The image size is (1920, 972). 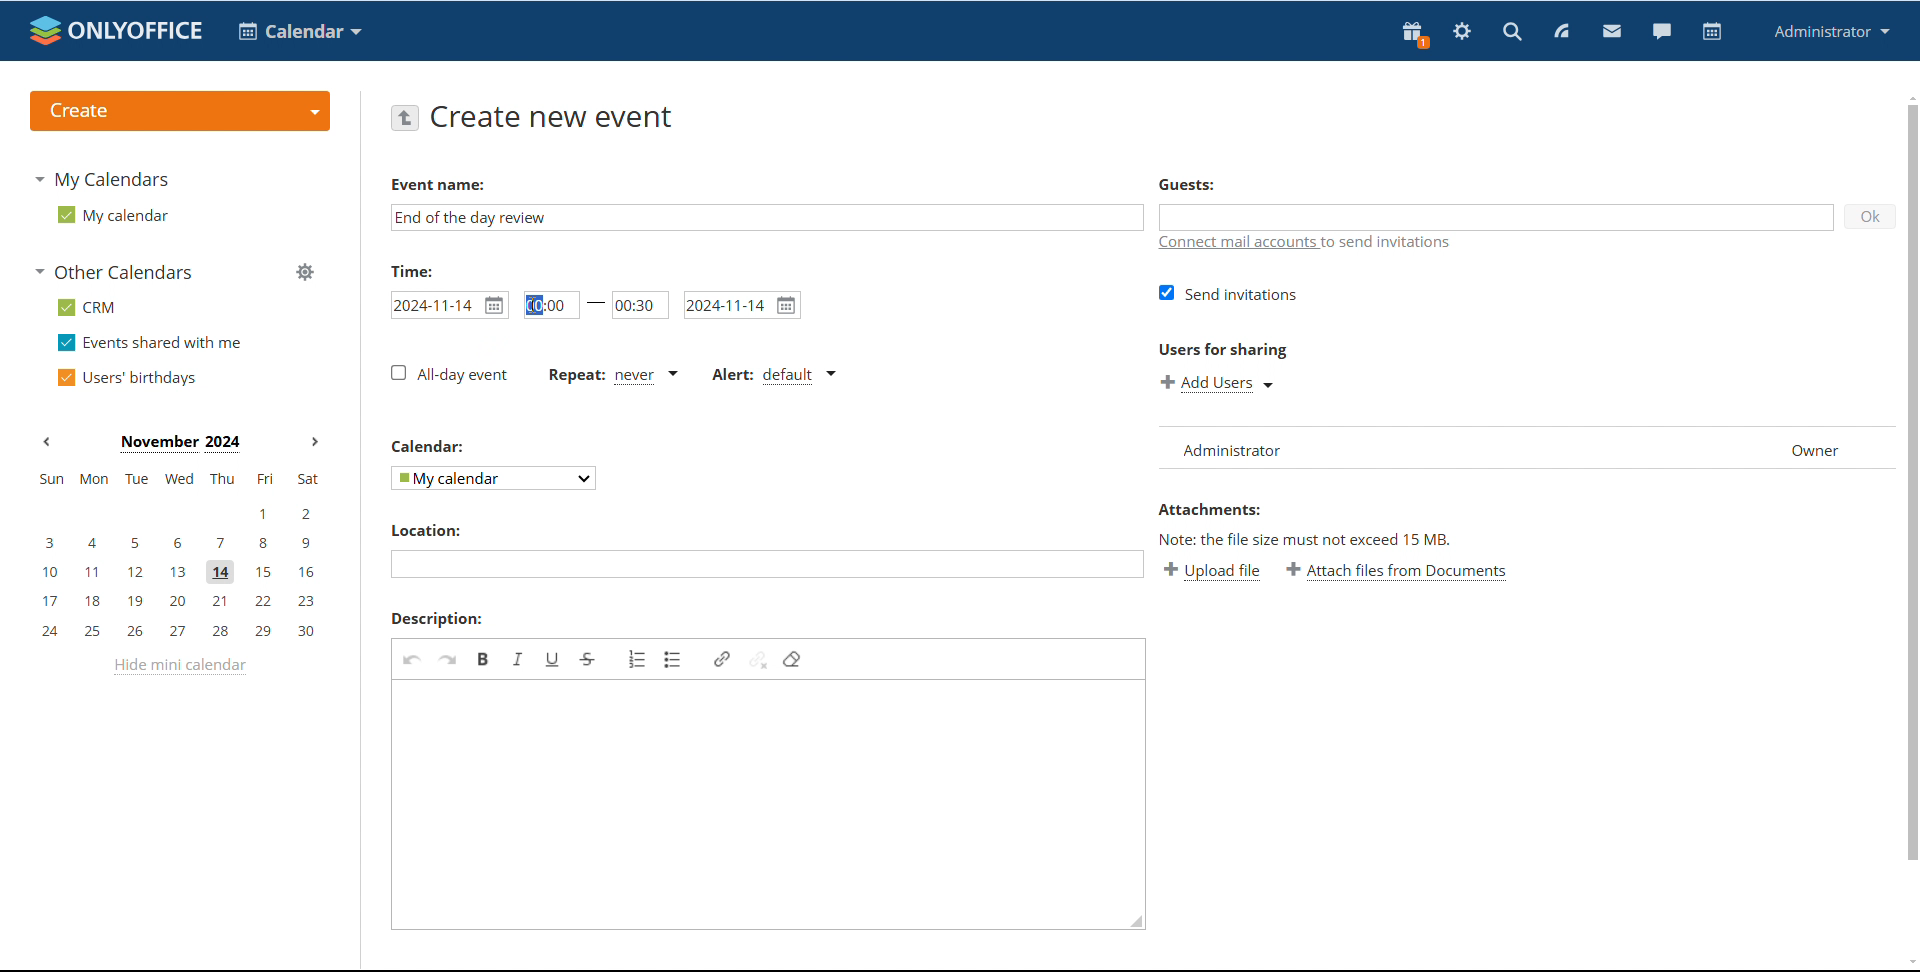 What do you see at coordinates (1493, 216) in the screenshot?
I see `add guests` at bounding box center [1493, 216].